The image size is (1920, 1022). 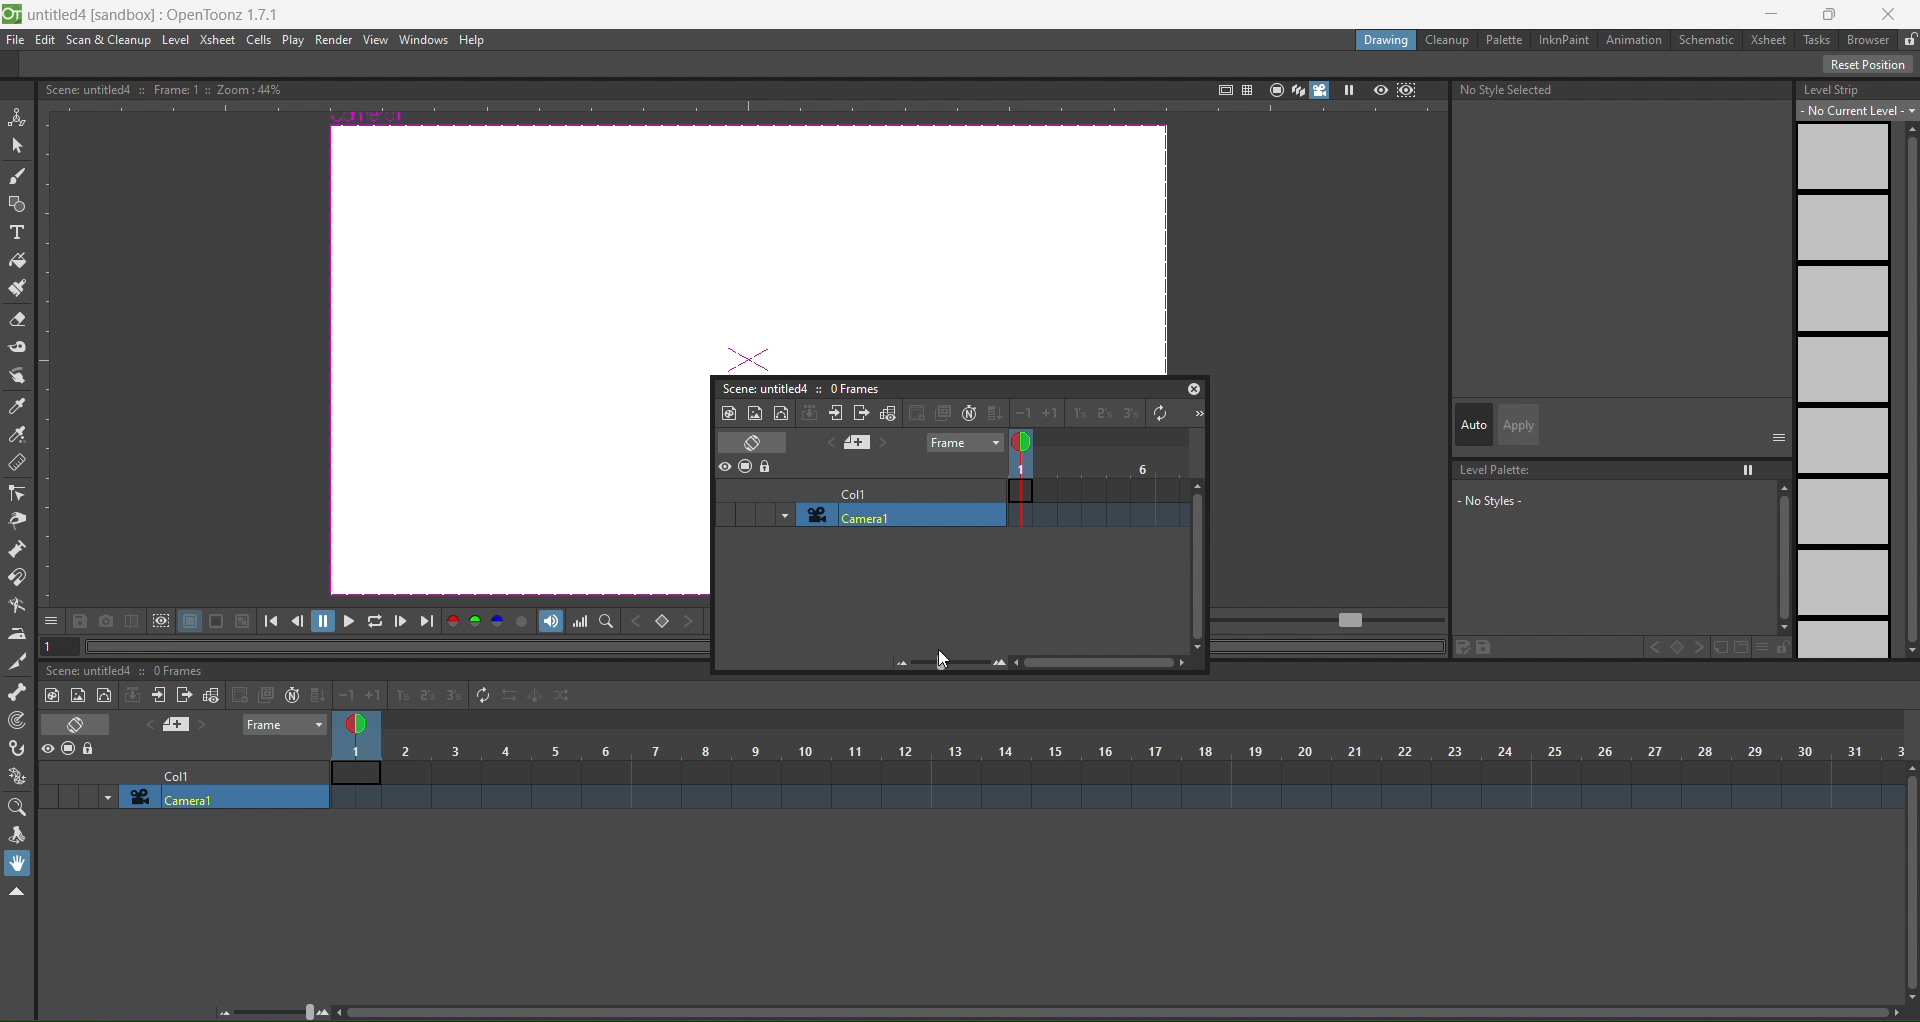 I want to click on untitledd [sandbox] :OpenToonz 1.7.1, so click(x=157, y=14).